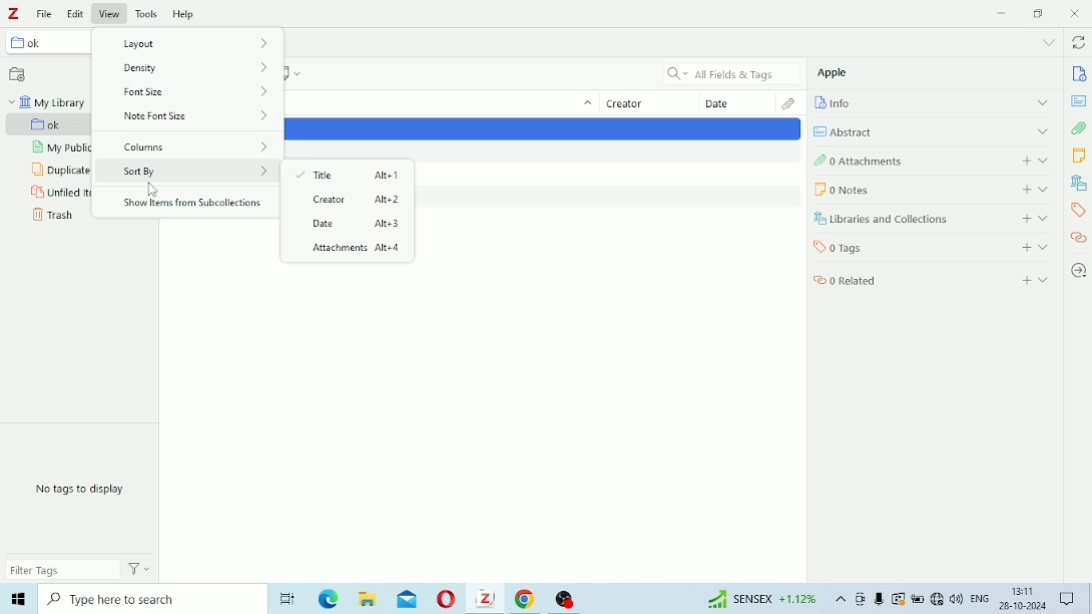 This screenshot has width=1092, height=614. I want to click on ‘Show items from Subcollections., so click(195, 203).